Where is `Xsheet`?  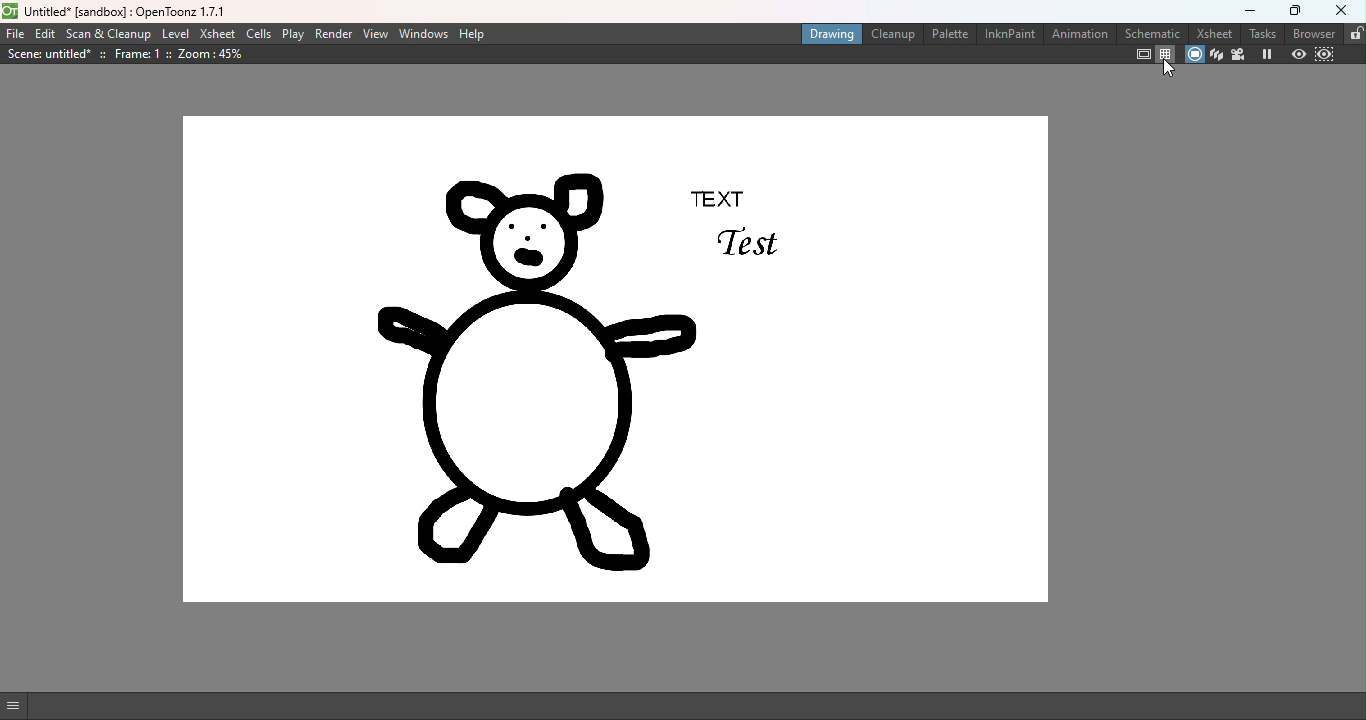
Xsheet is located at coordinates (218, 35).